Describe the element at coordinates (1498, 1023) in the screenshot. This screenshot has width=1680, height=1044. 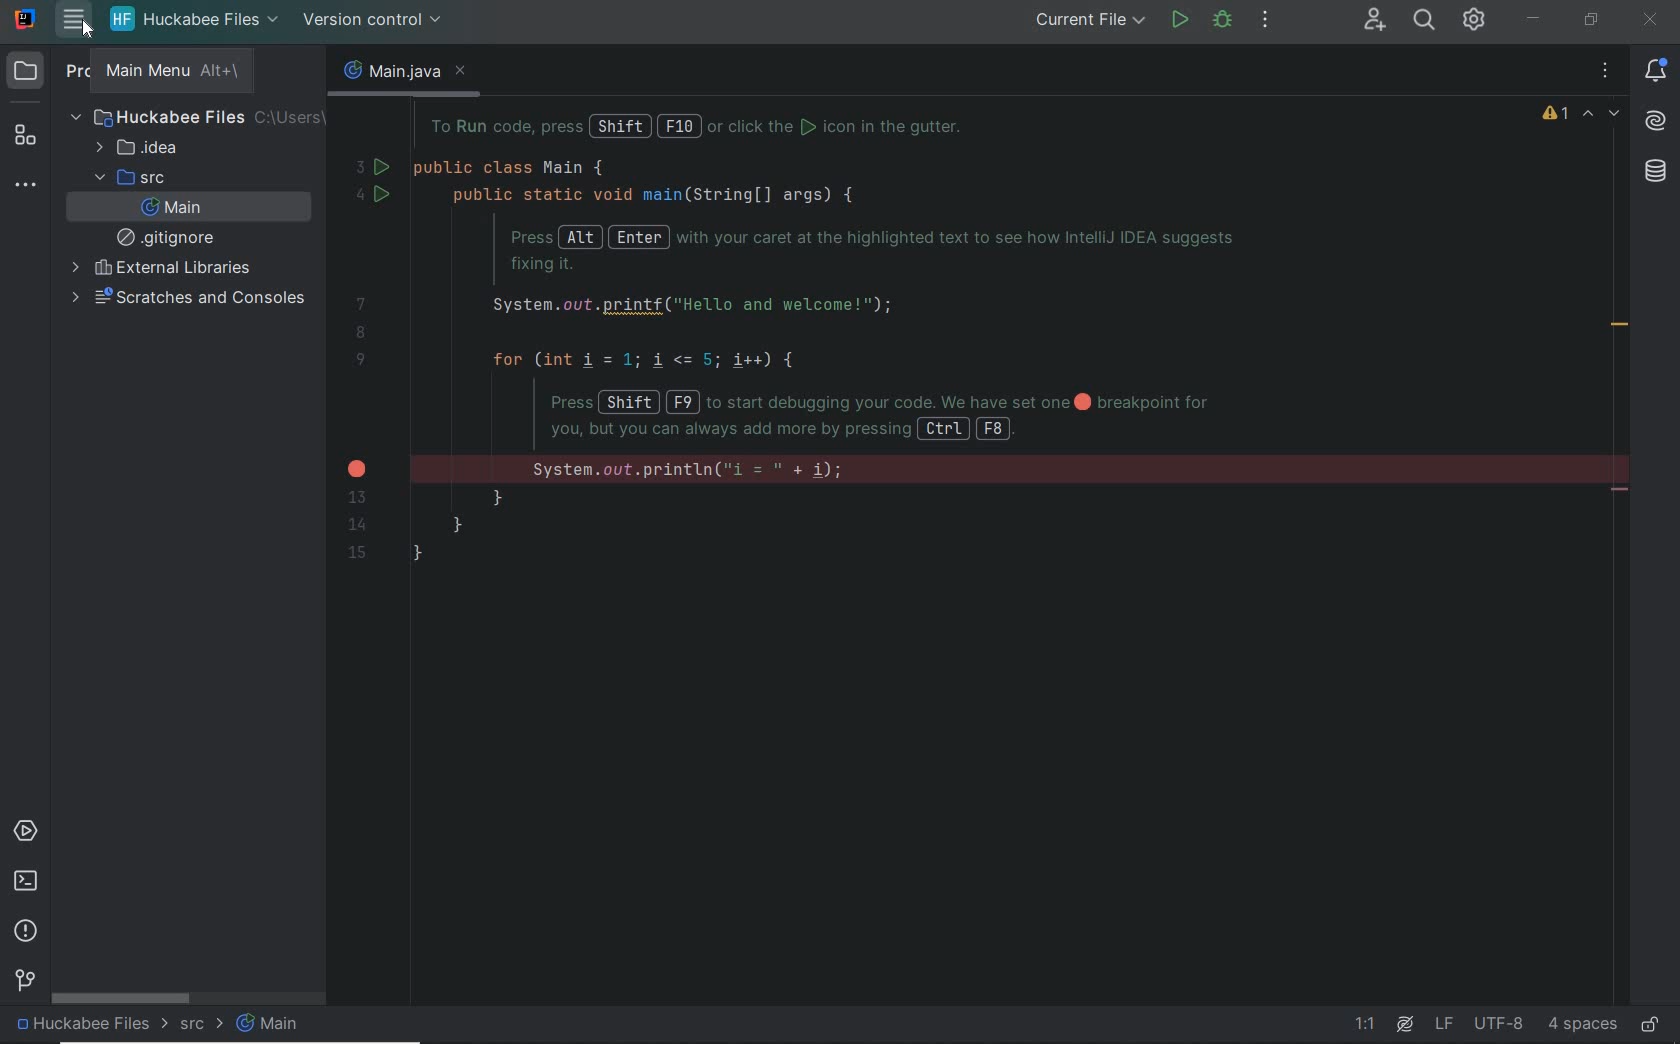
I see `file encoding` at that location.